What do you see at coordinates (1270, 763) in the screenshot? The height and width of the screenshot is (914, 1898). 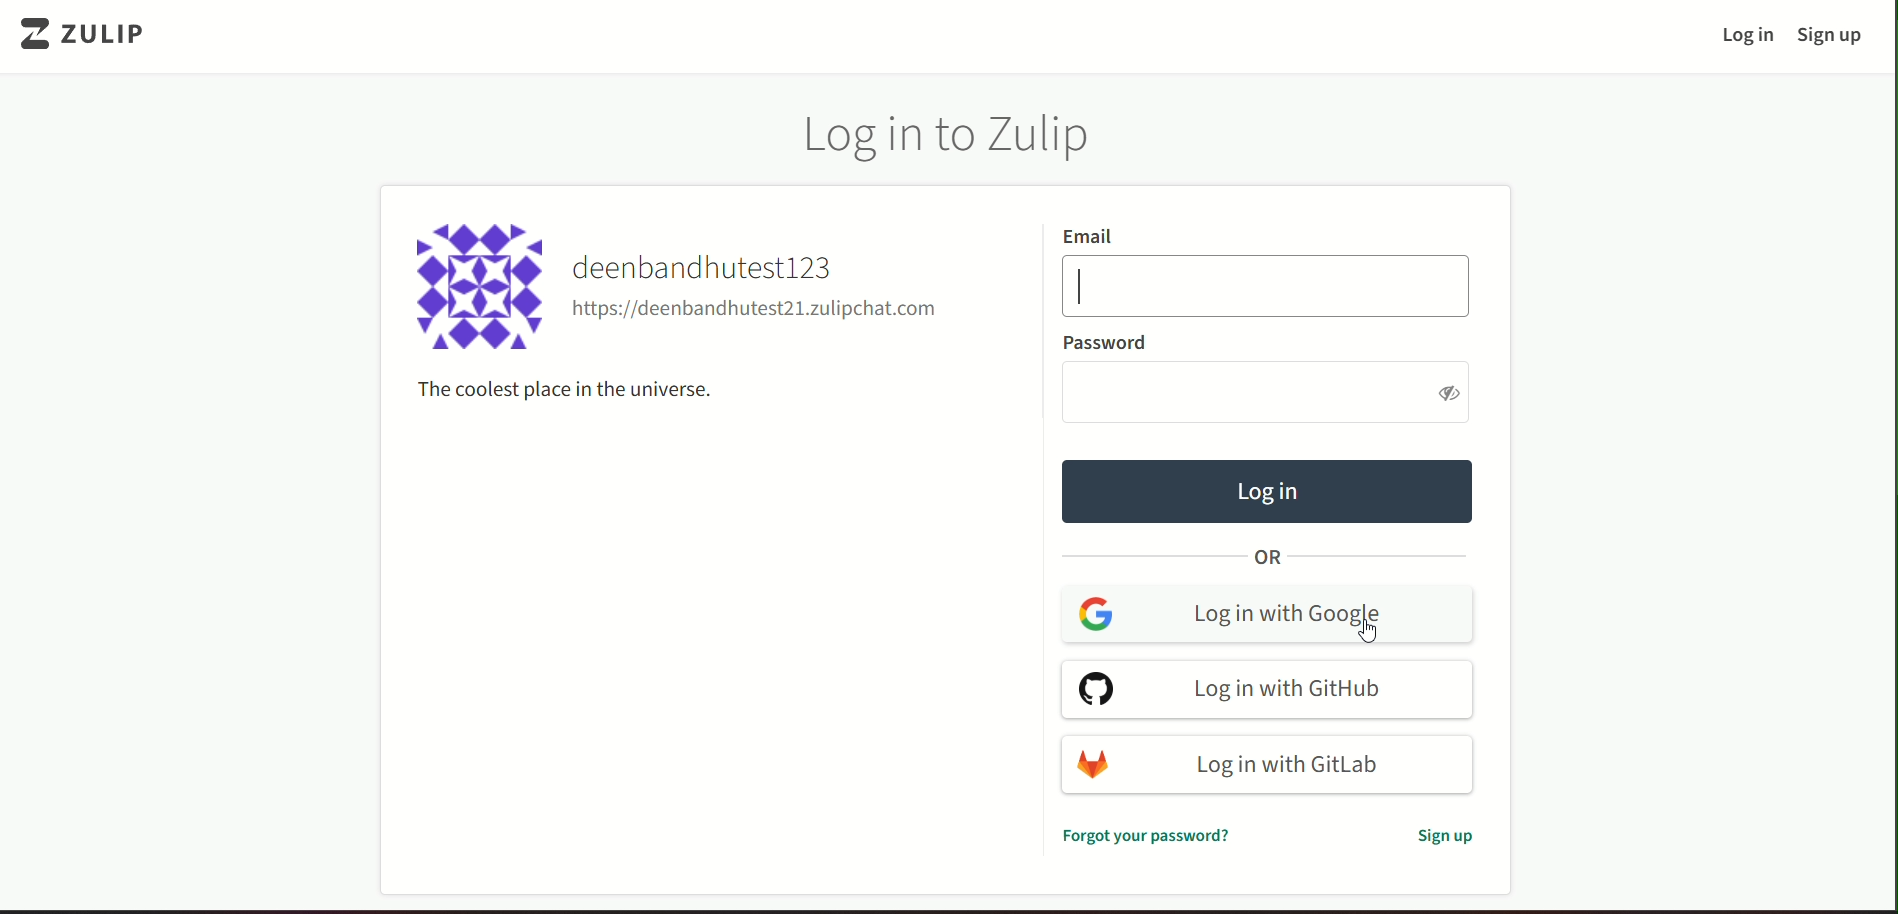 I see `button` at bounding box center [1270, 763].